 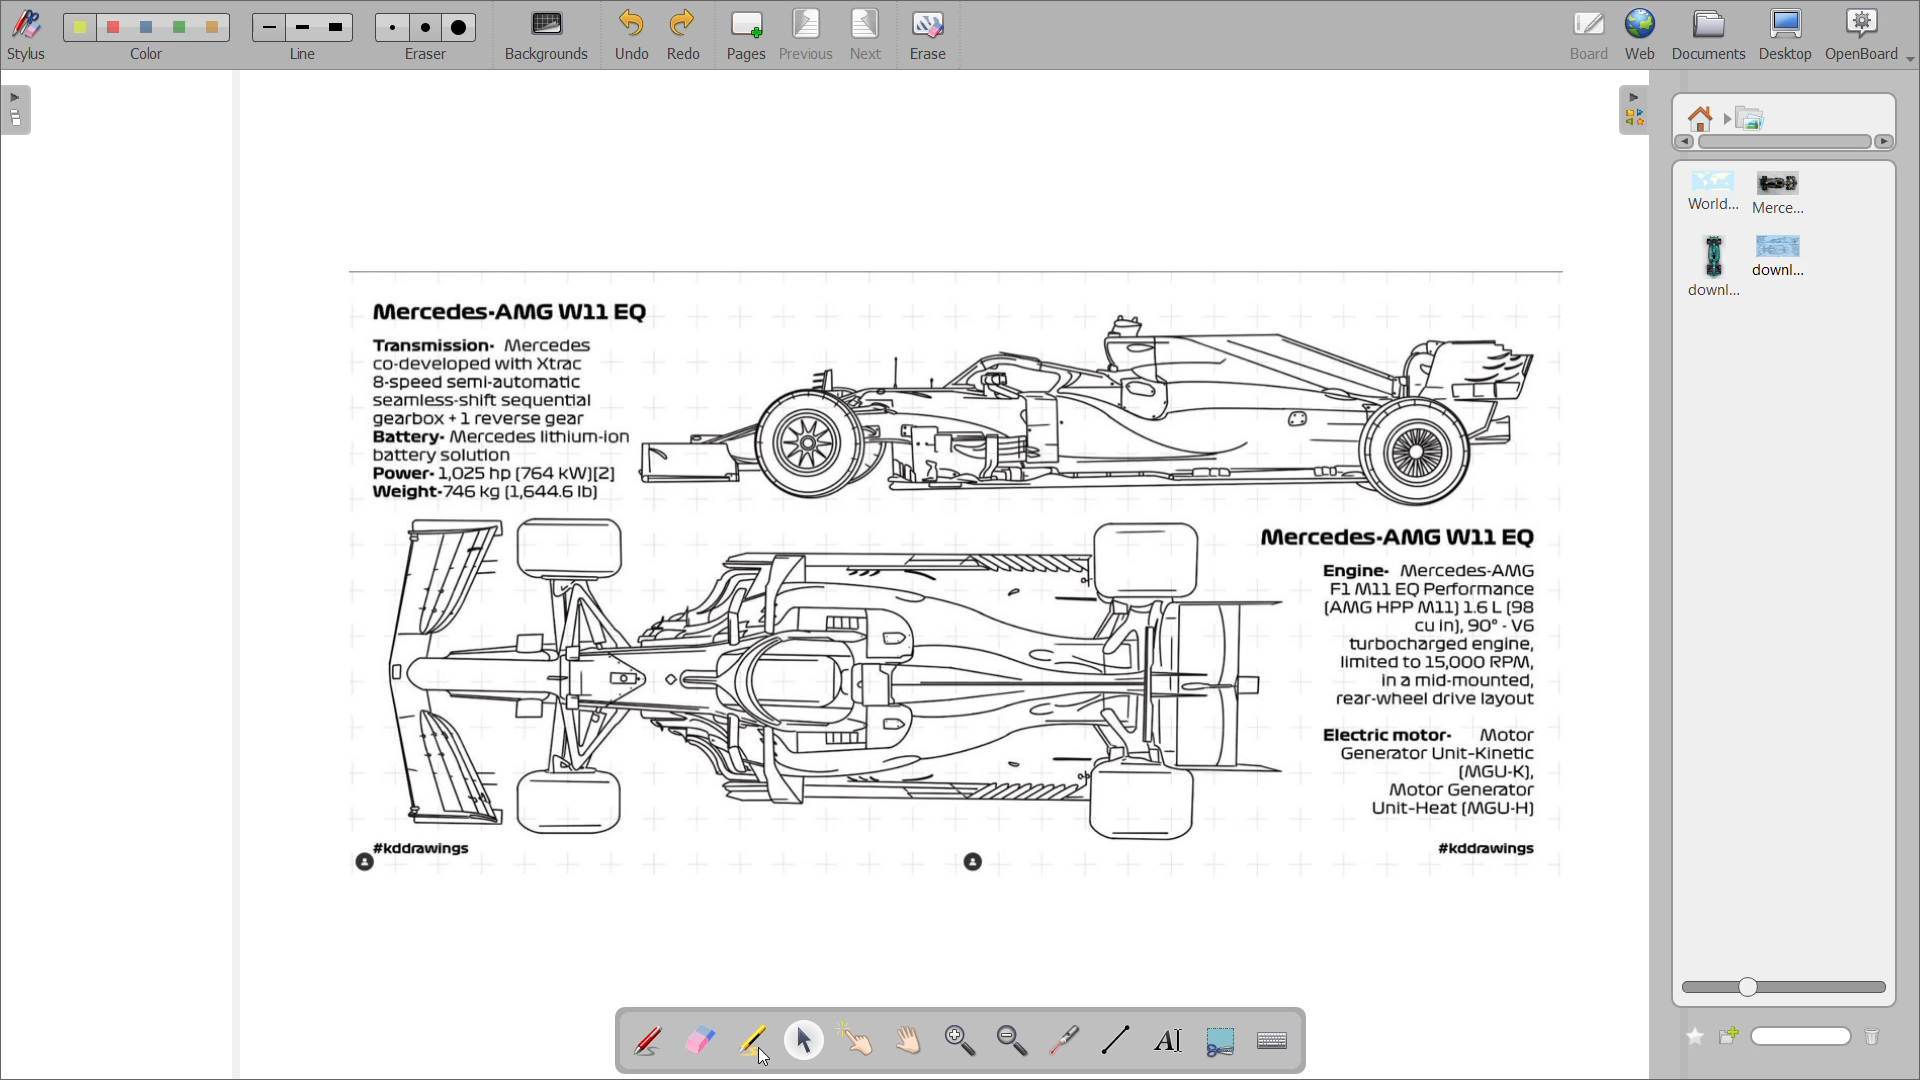 What do you see at coordinates (1791, 35) in the screenshot?
I see `desktop` at bounding box center [1791, 35].